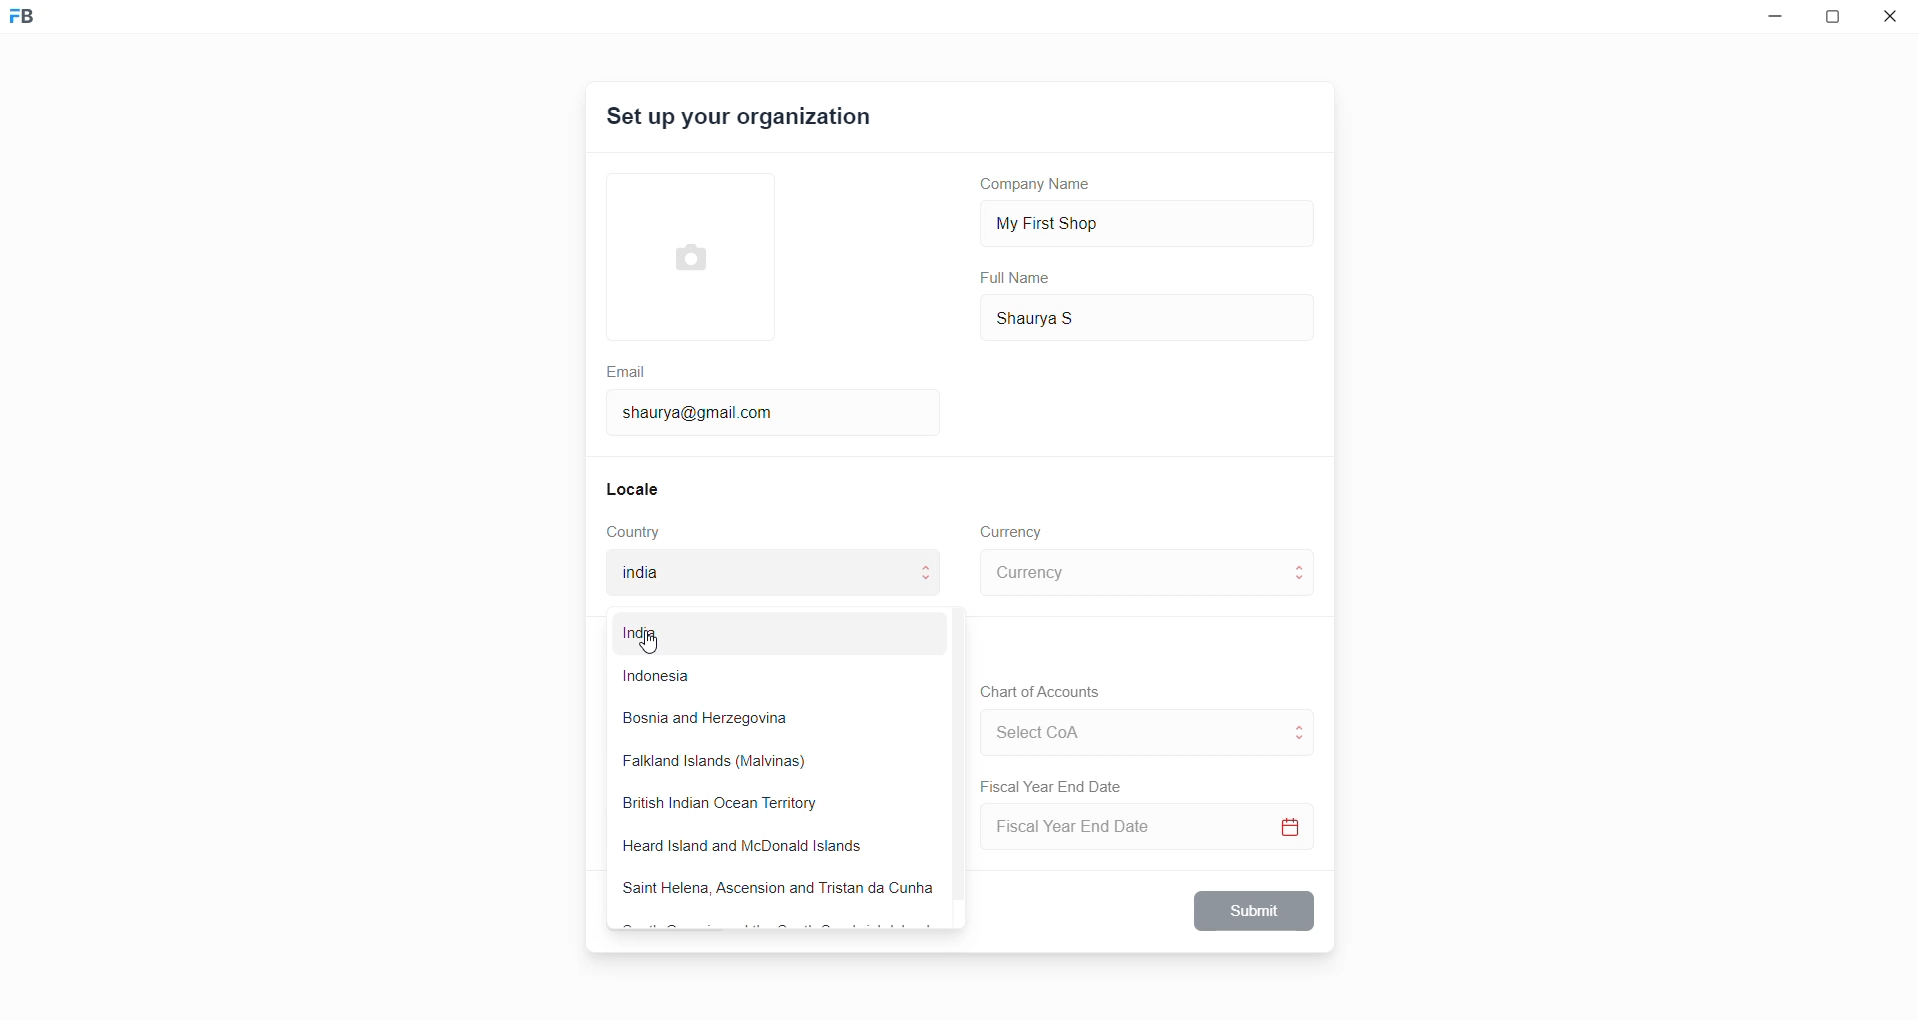  What do you see at coordinates (629, 369) in the screenshot?
I see `Email` at bounding box center [629, 369].